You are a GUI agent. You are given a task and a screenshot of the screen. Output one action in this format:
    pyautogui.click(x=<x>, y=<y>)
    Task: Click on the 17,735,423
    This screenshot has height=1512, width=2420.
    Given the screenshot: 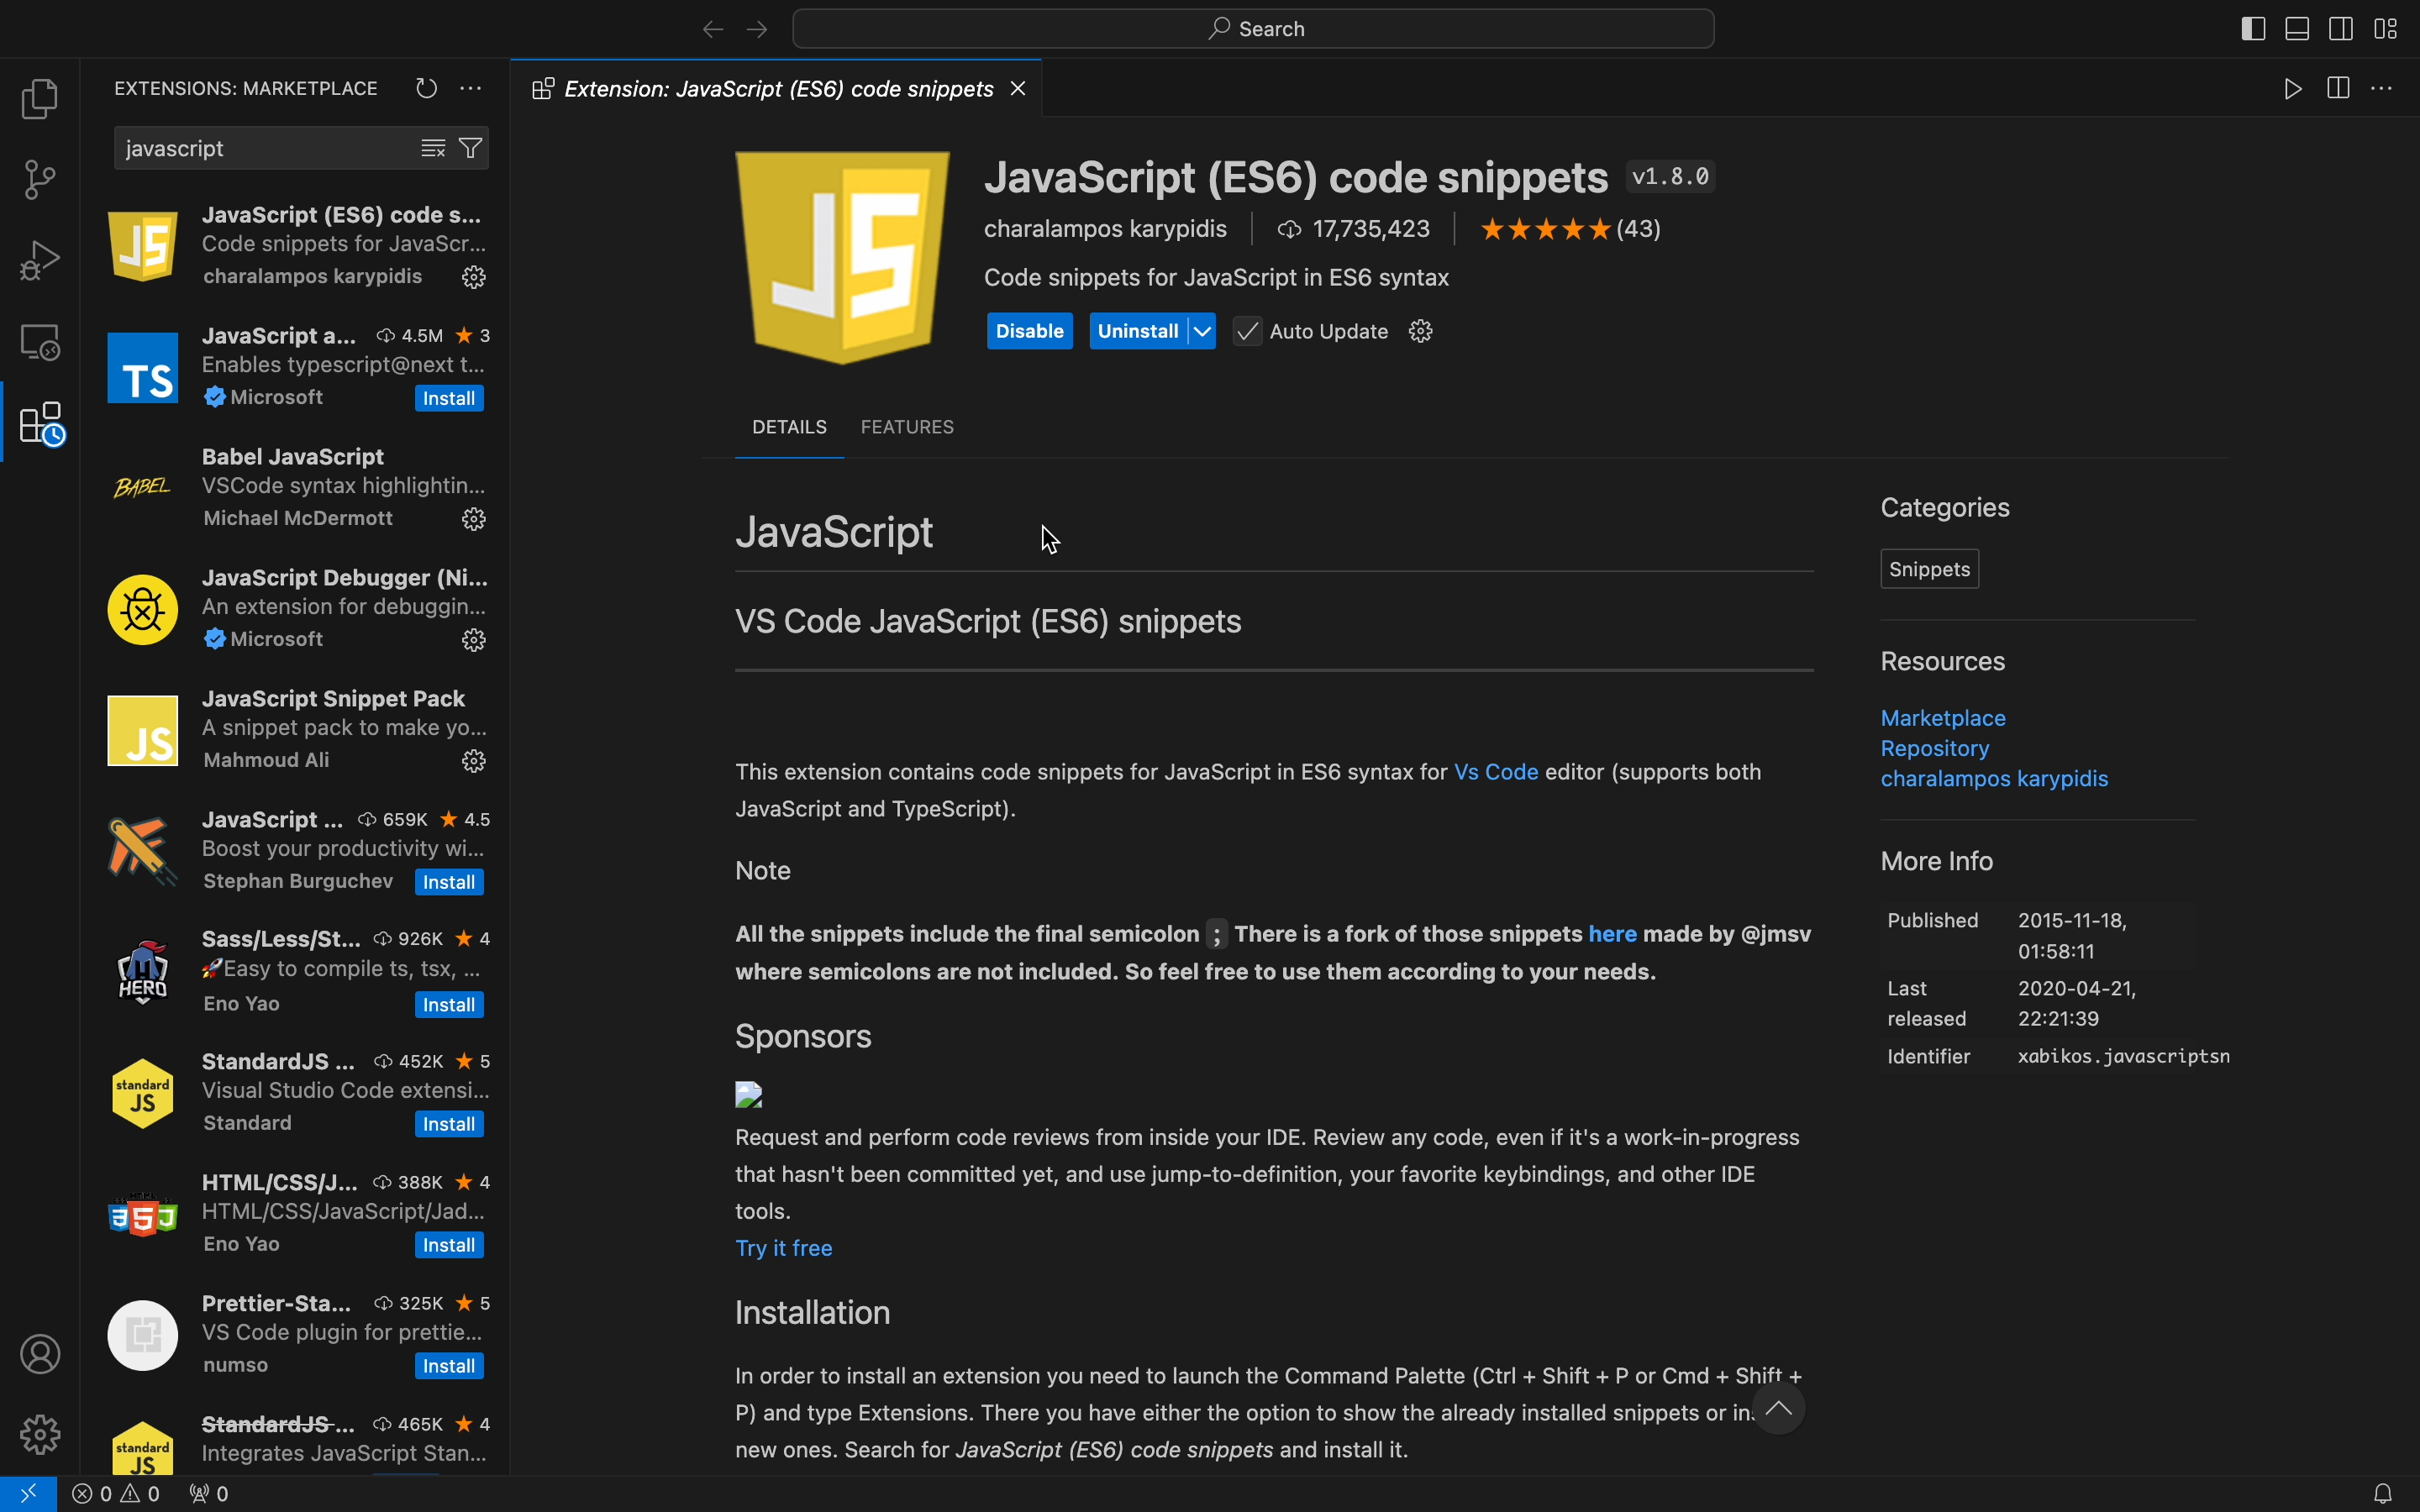 What is the action you would take?
    pyautogui.click(x=1354, y=229)
    